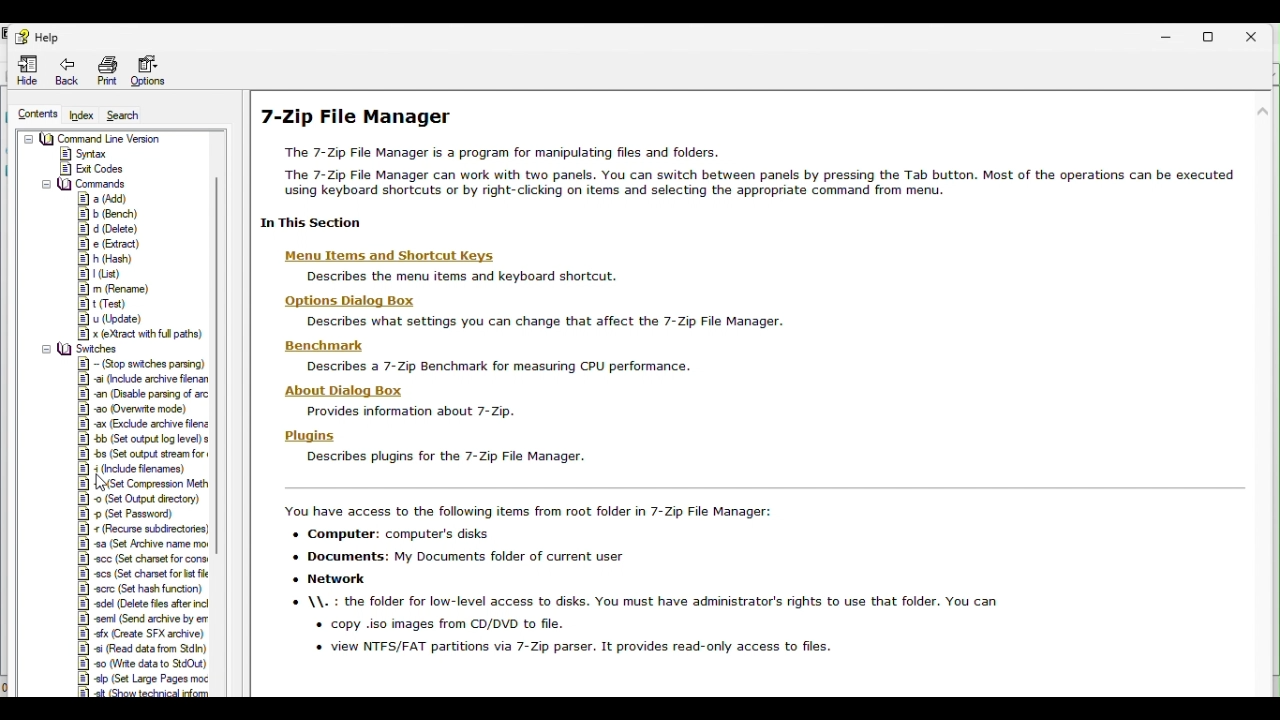  What do you see at coordinates (109, 320) in the screenshot?
I see `update` at bounding box center [109, 320].